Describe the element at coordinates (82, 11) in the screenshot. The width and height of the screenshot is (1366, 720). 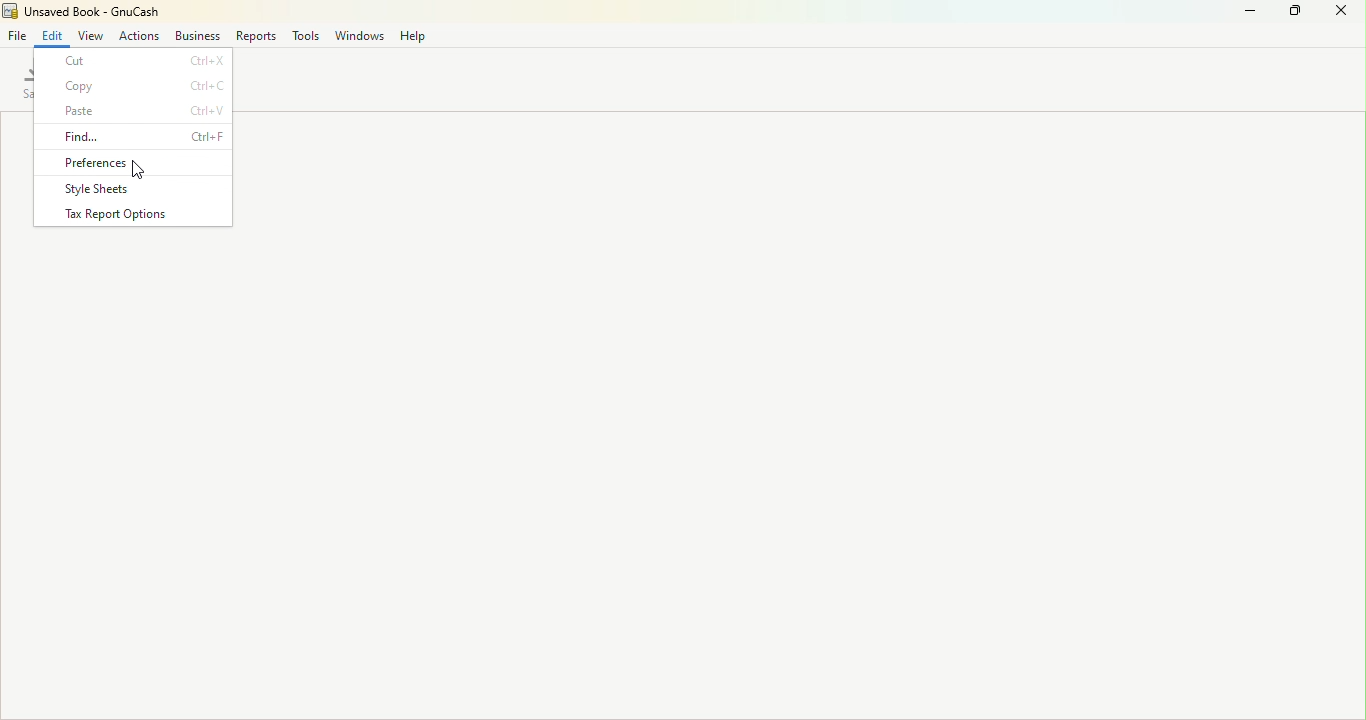
I see `Unsaved Book - GnuCash` at that location.